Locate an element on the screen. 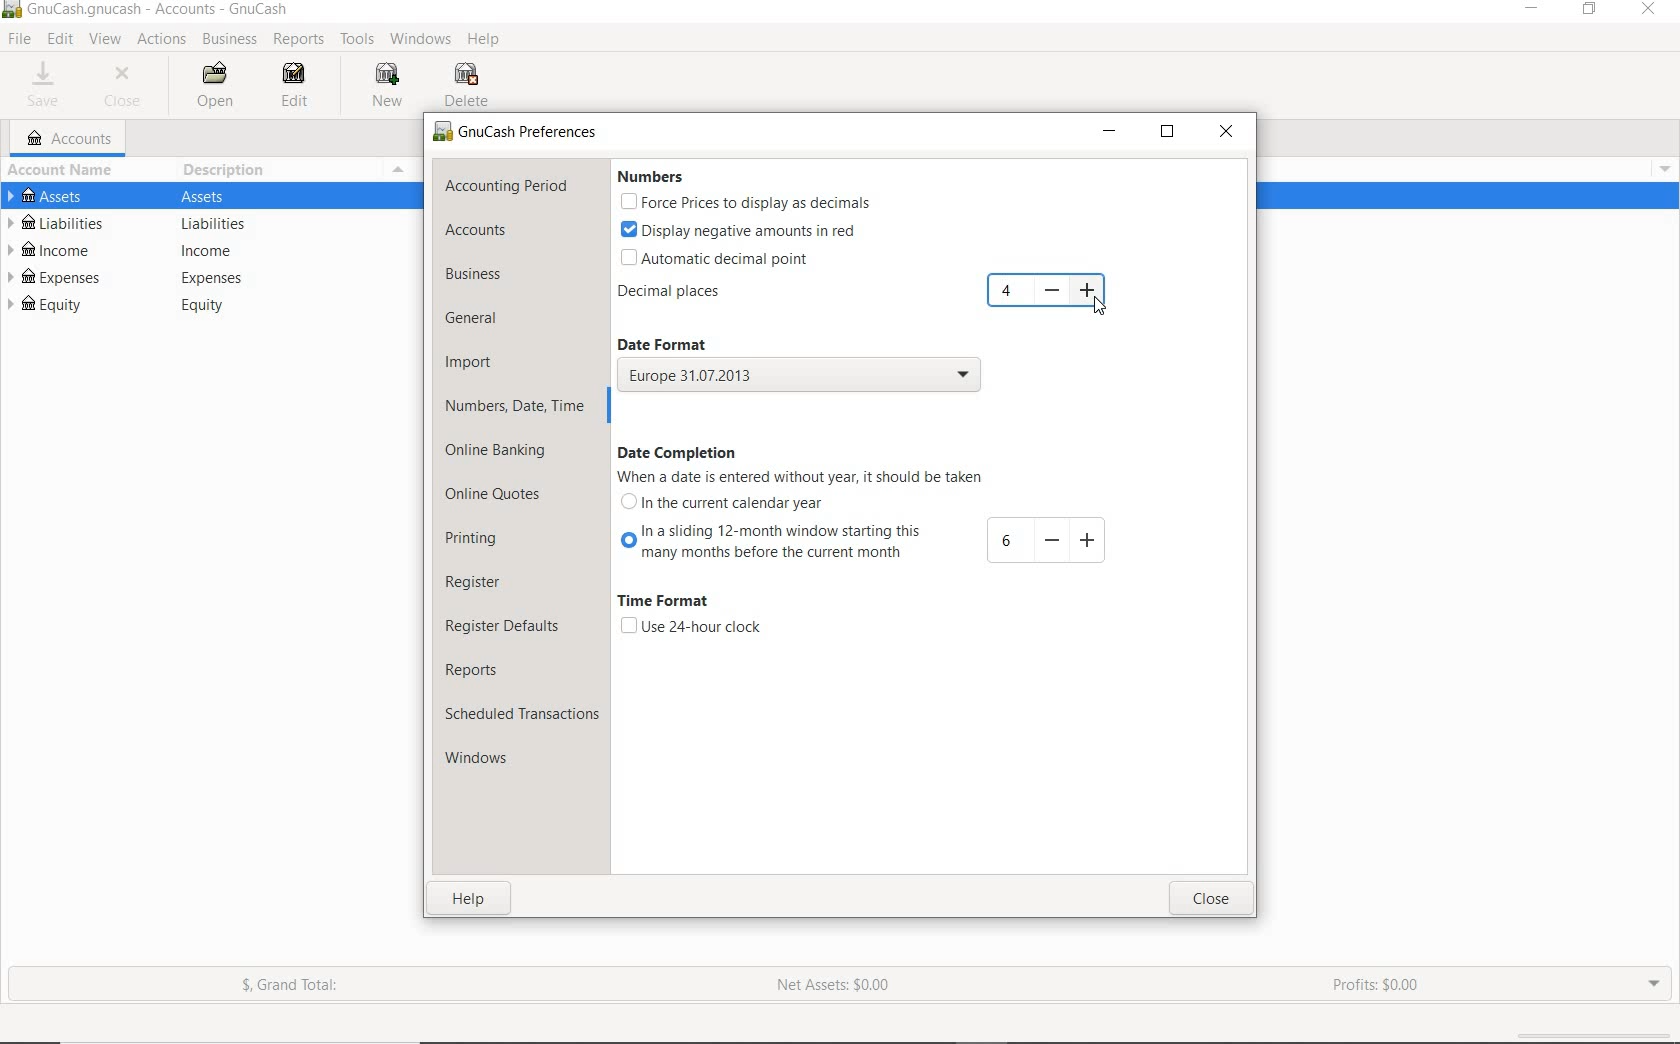 The height and width of the screenshot is (1044, 1680). display negative amounts in red is located at coordinates (738, 230).